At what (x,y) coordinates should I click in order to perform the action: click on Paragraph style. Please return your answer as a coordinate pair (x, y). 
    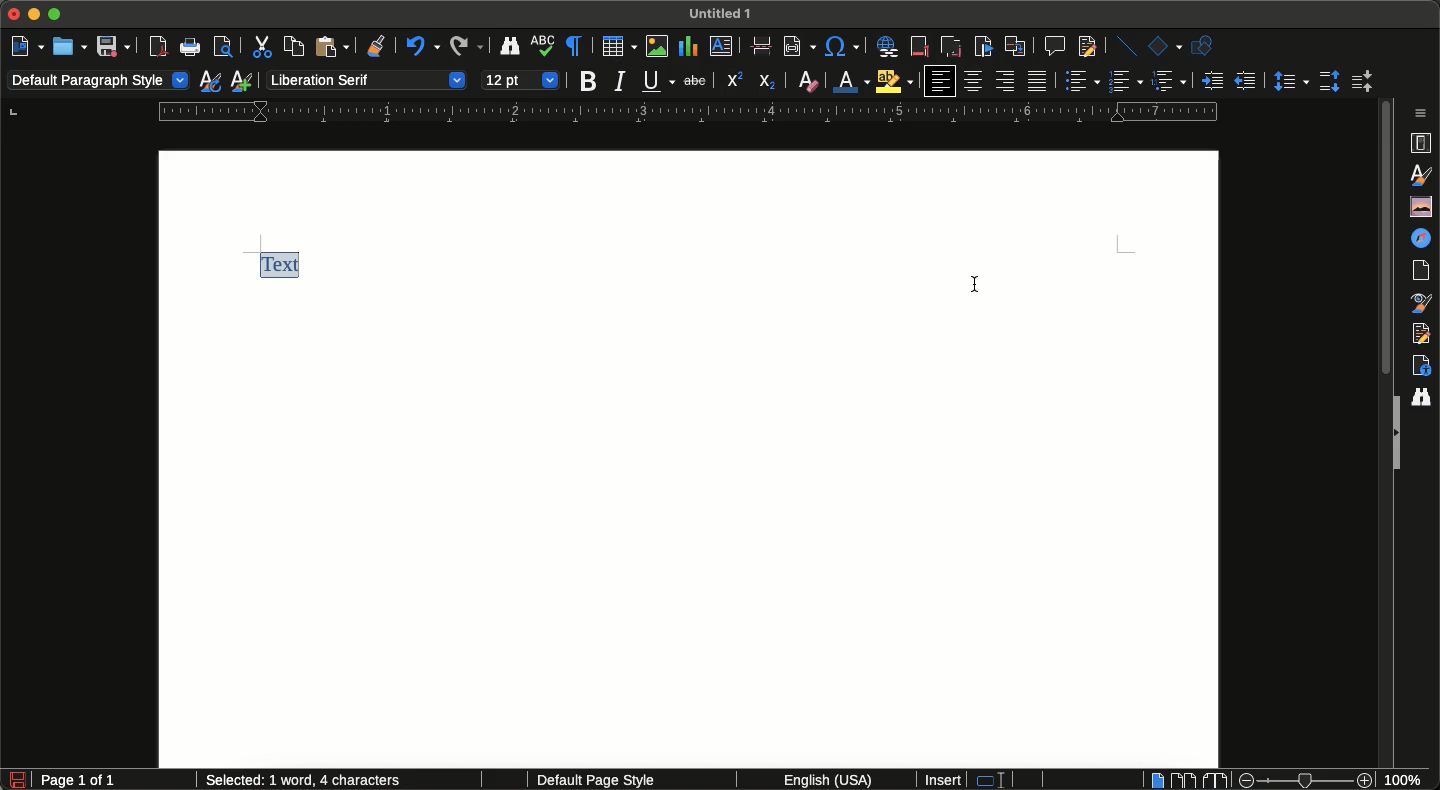
    Looking at the image, I should click on (99, 82).